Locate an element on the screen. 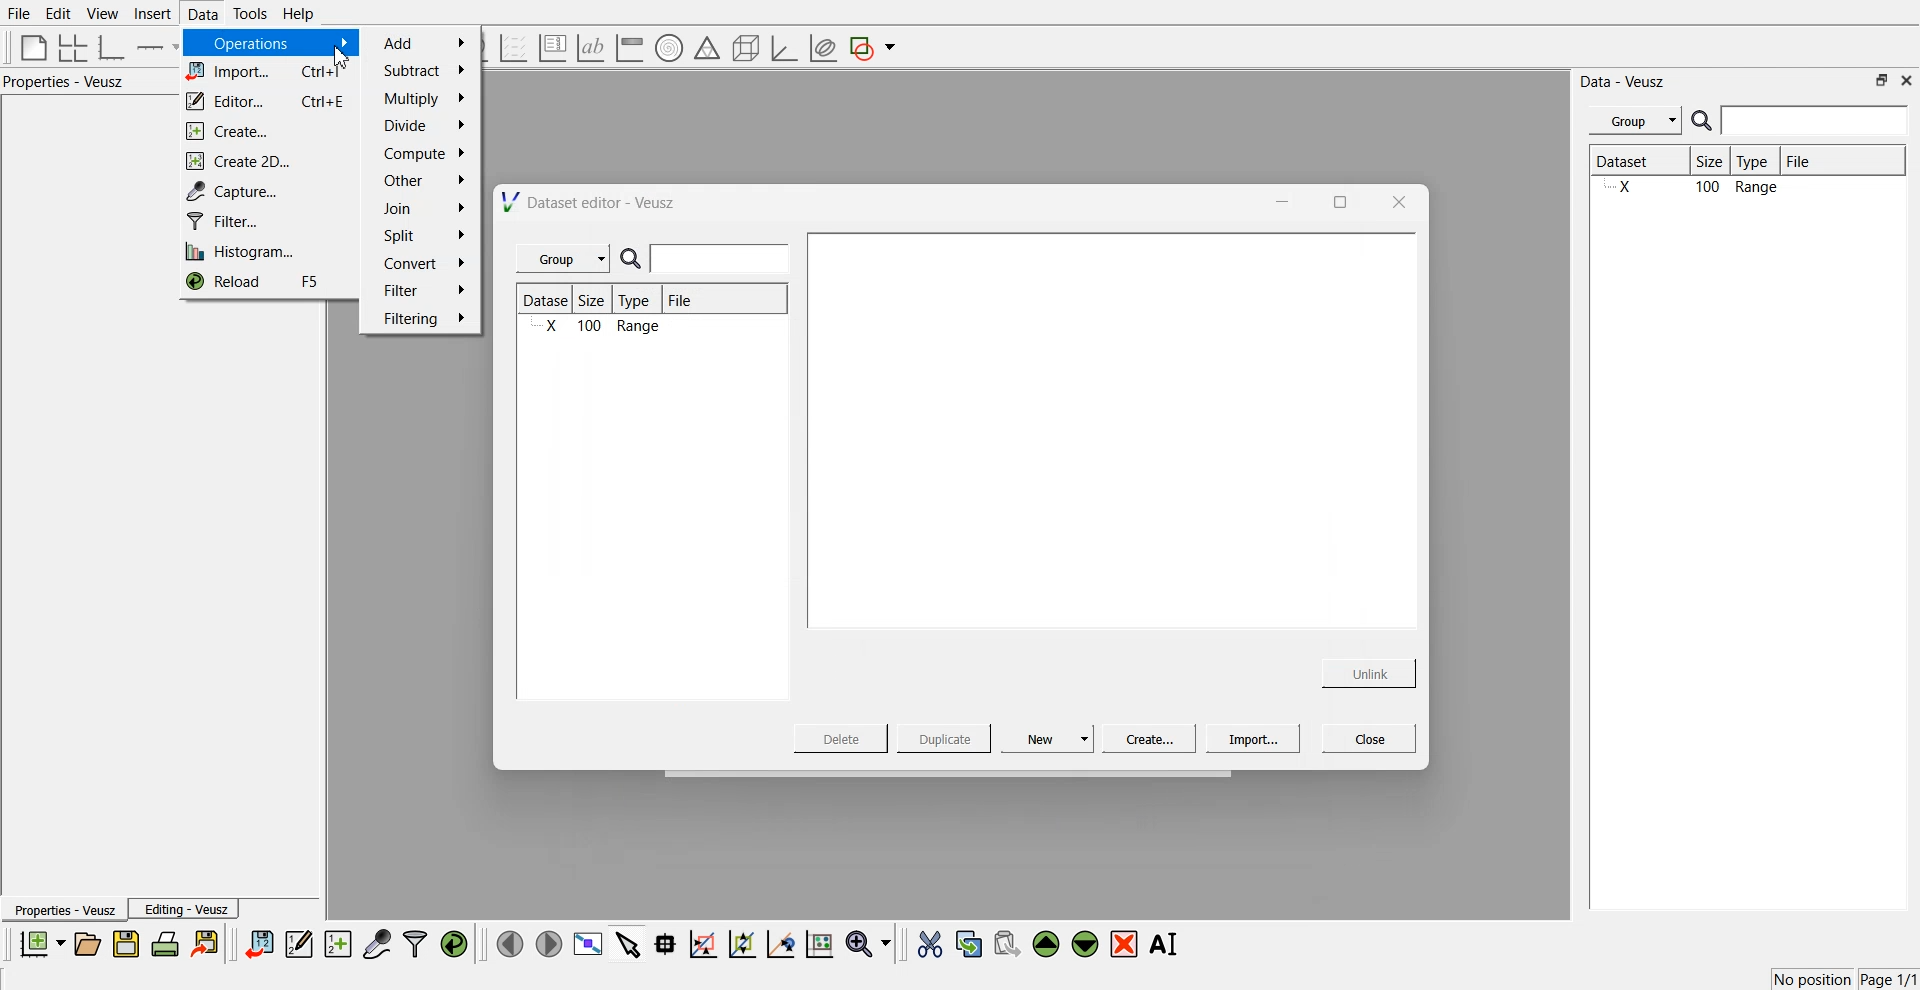 The image size is (1920, 990). Page 1/1 is located at coordinates (1890, 980).